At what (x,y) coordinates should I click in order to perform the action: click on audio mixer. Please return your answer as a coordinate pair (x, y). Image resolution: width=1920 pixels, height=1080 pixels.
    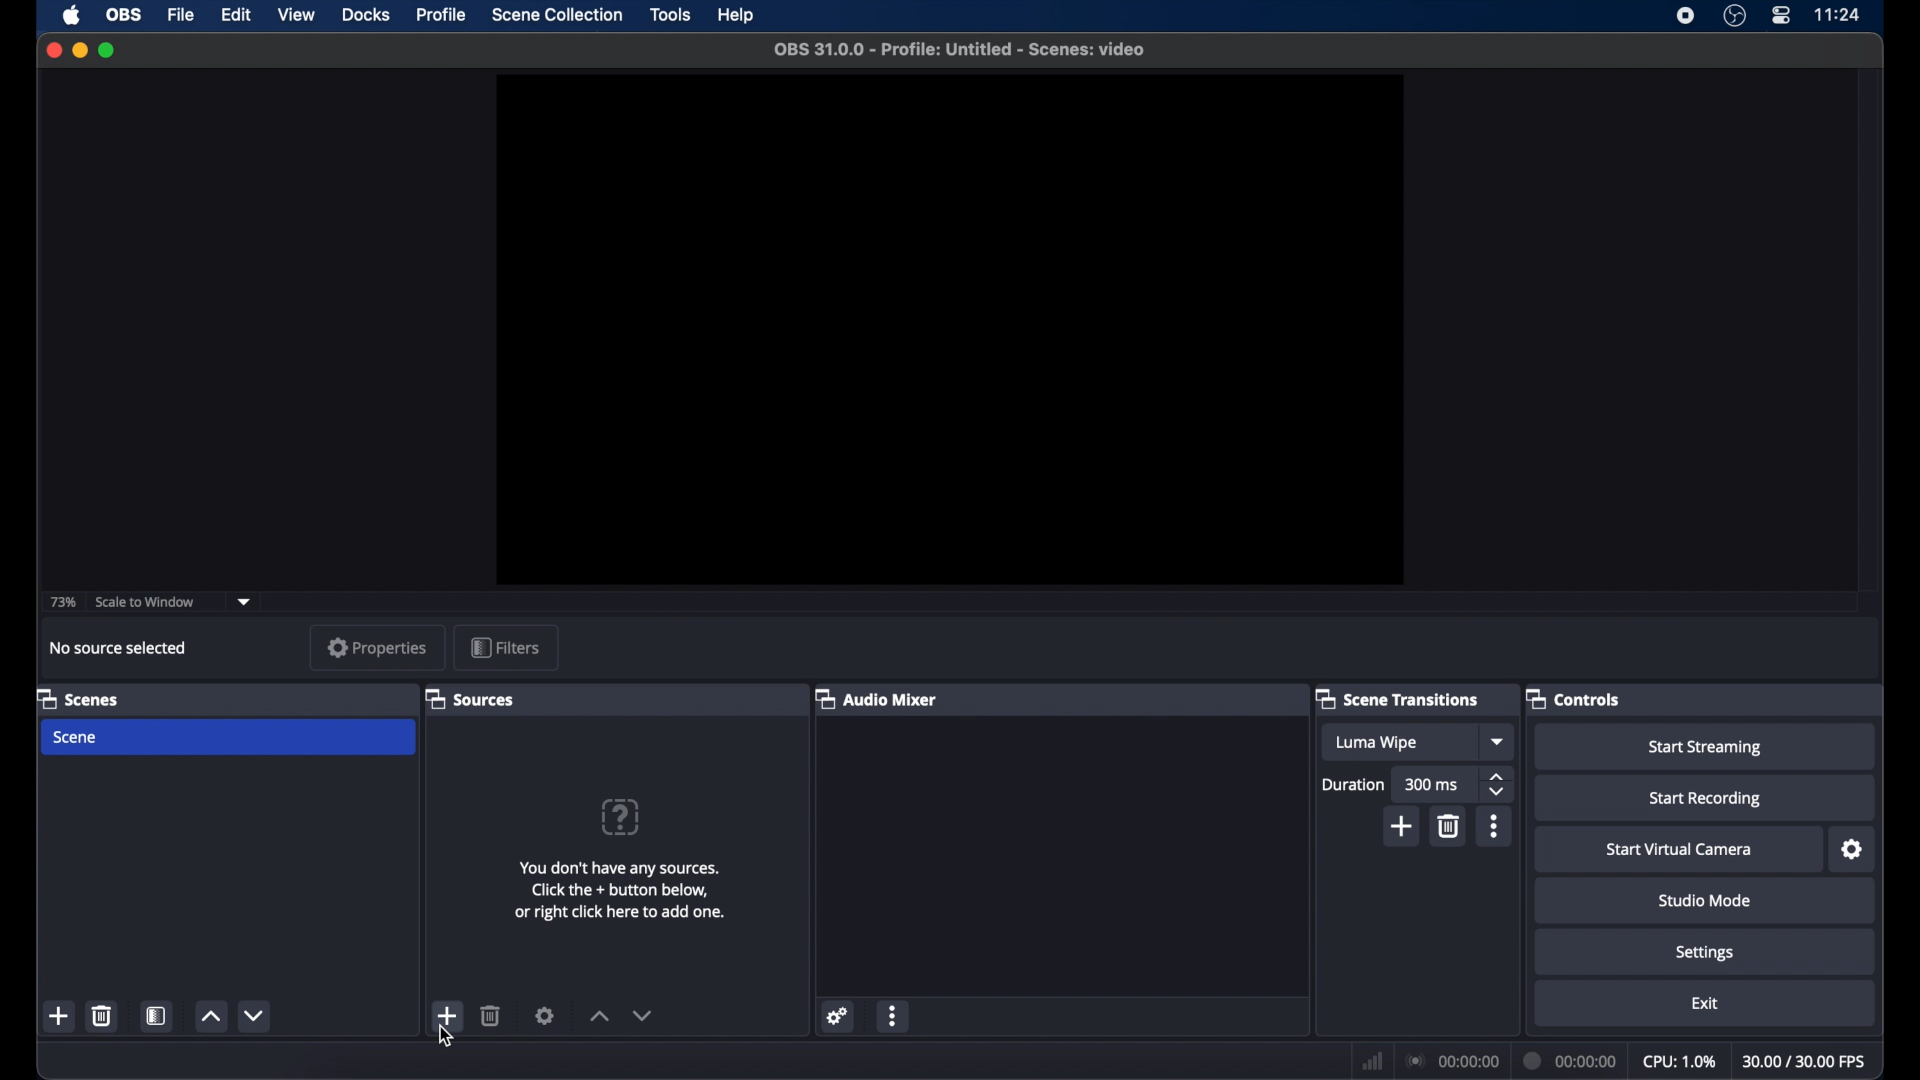
    Looking at the image, I should click on (876, 698).